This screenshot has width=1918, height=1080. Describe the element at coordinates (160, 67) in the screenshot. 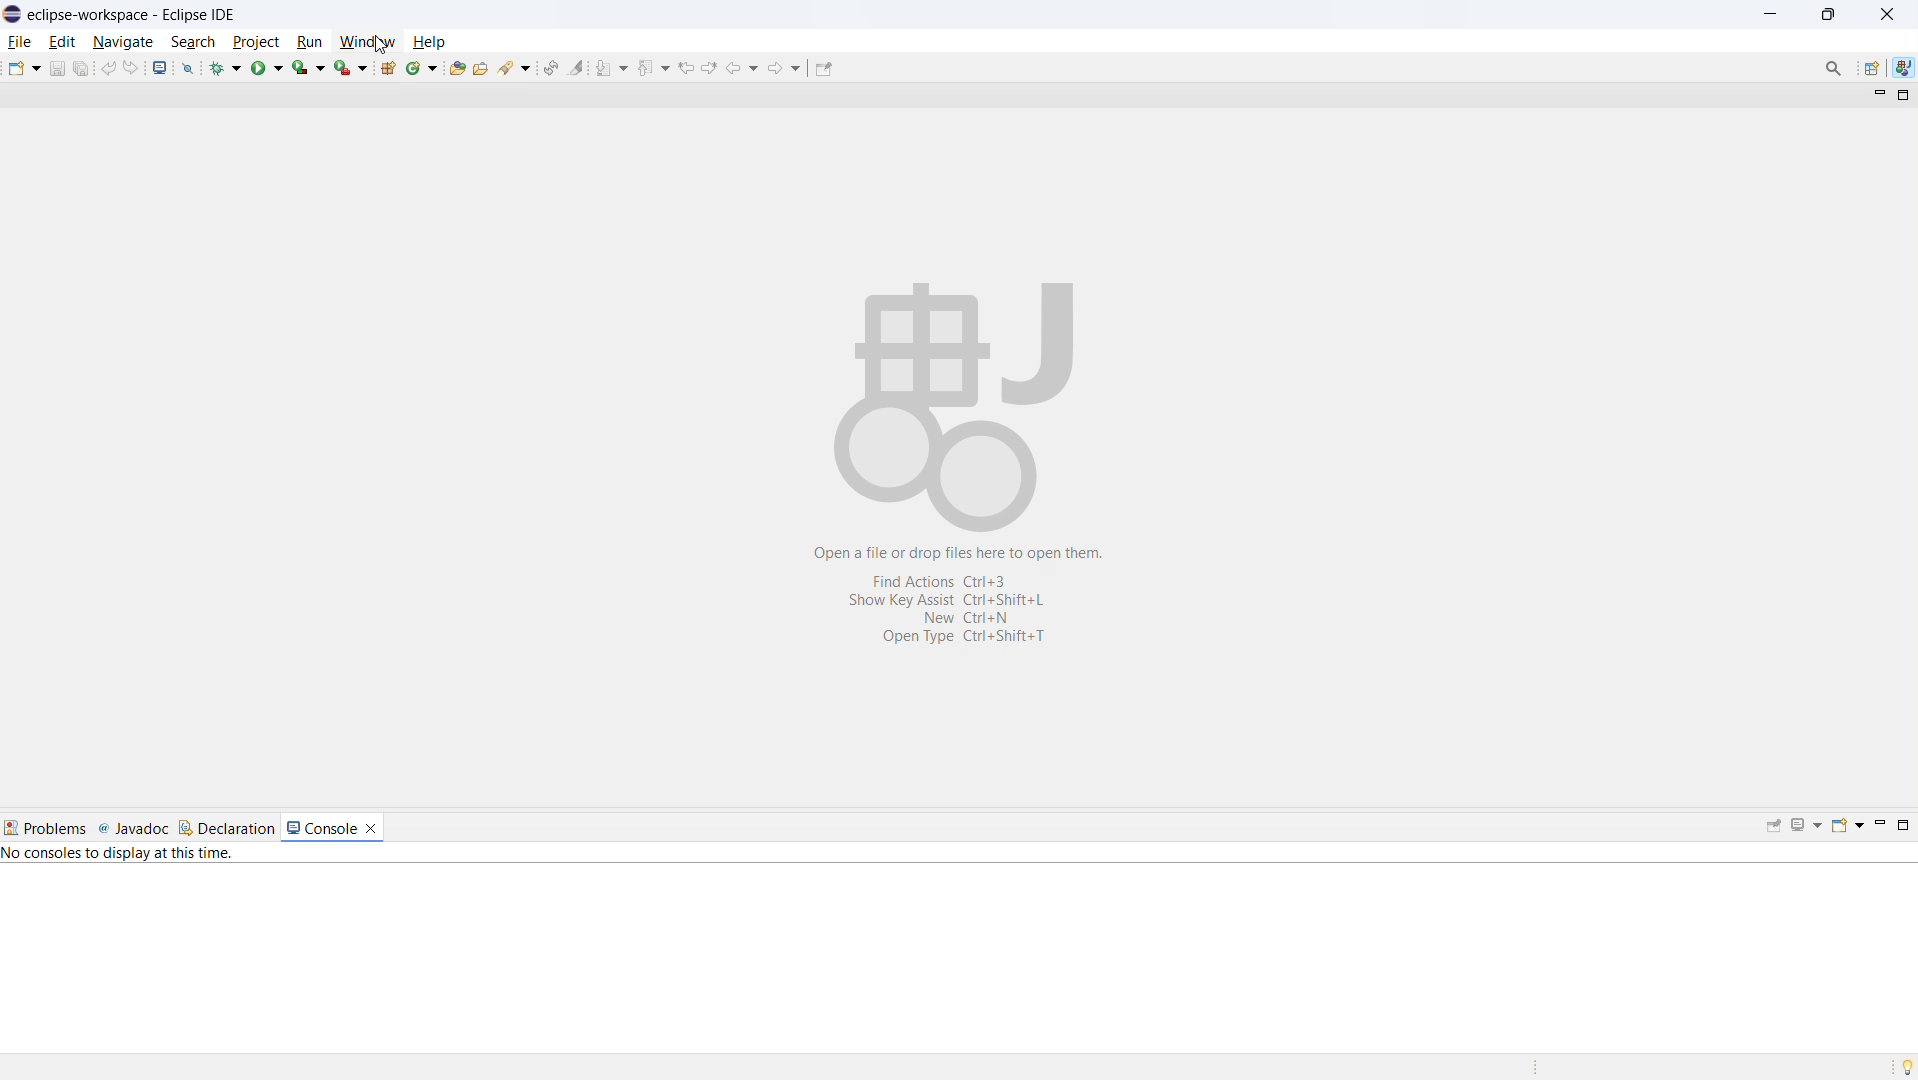

I see `open console` at that location.